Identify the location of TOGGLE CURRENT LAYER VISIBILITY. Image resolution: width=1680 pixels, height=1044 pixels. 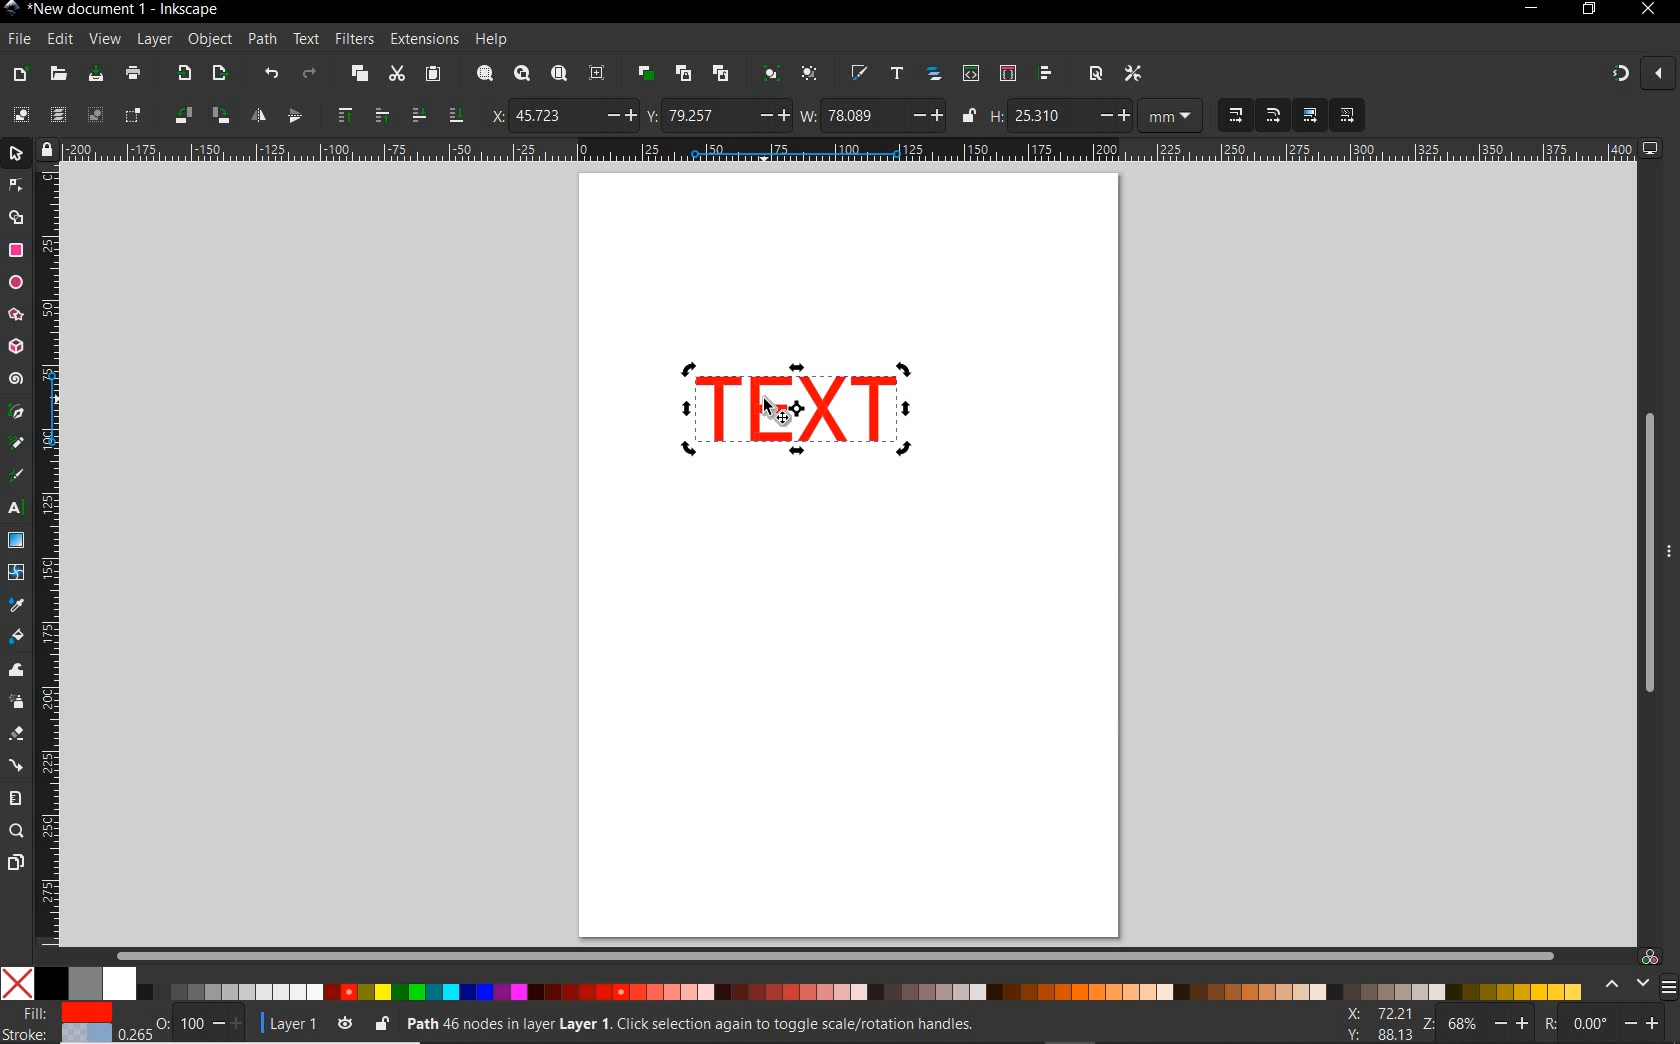
(345, 1024).